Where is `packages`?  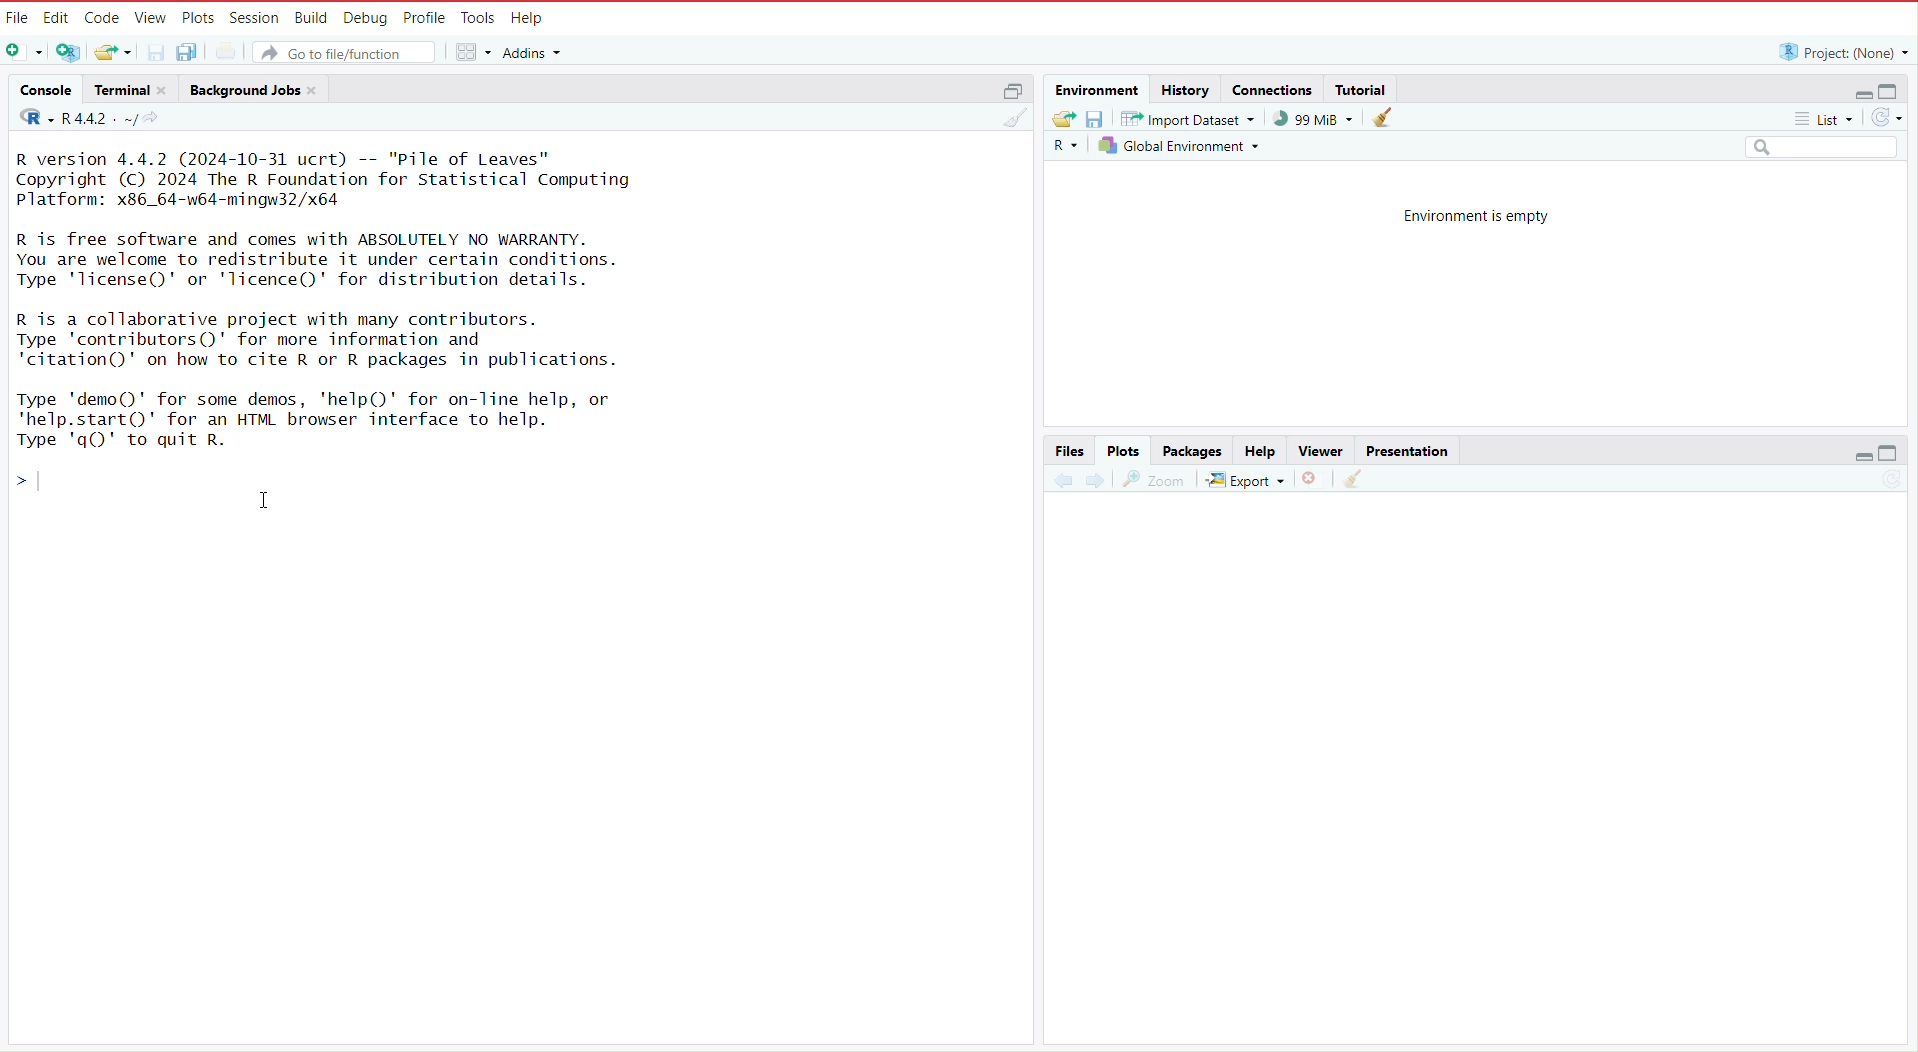 packages is located at coordinates (1192, 449).